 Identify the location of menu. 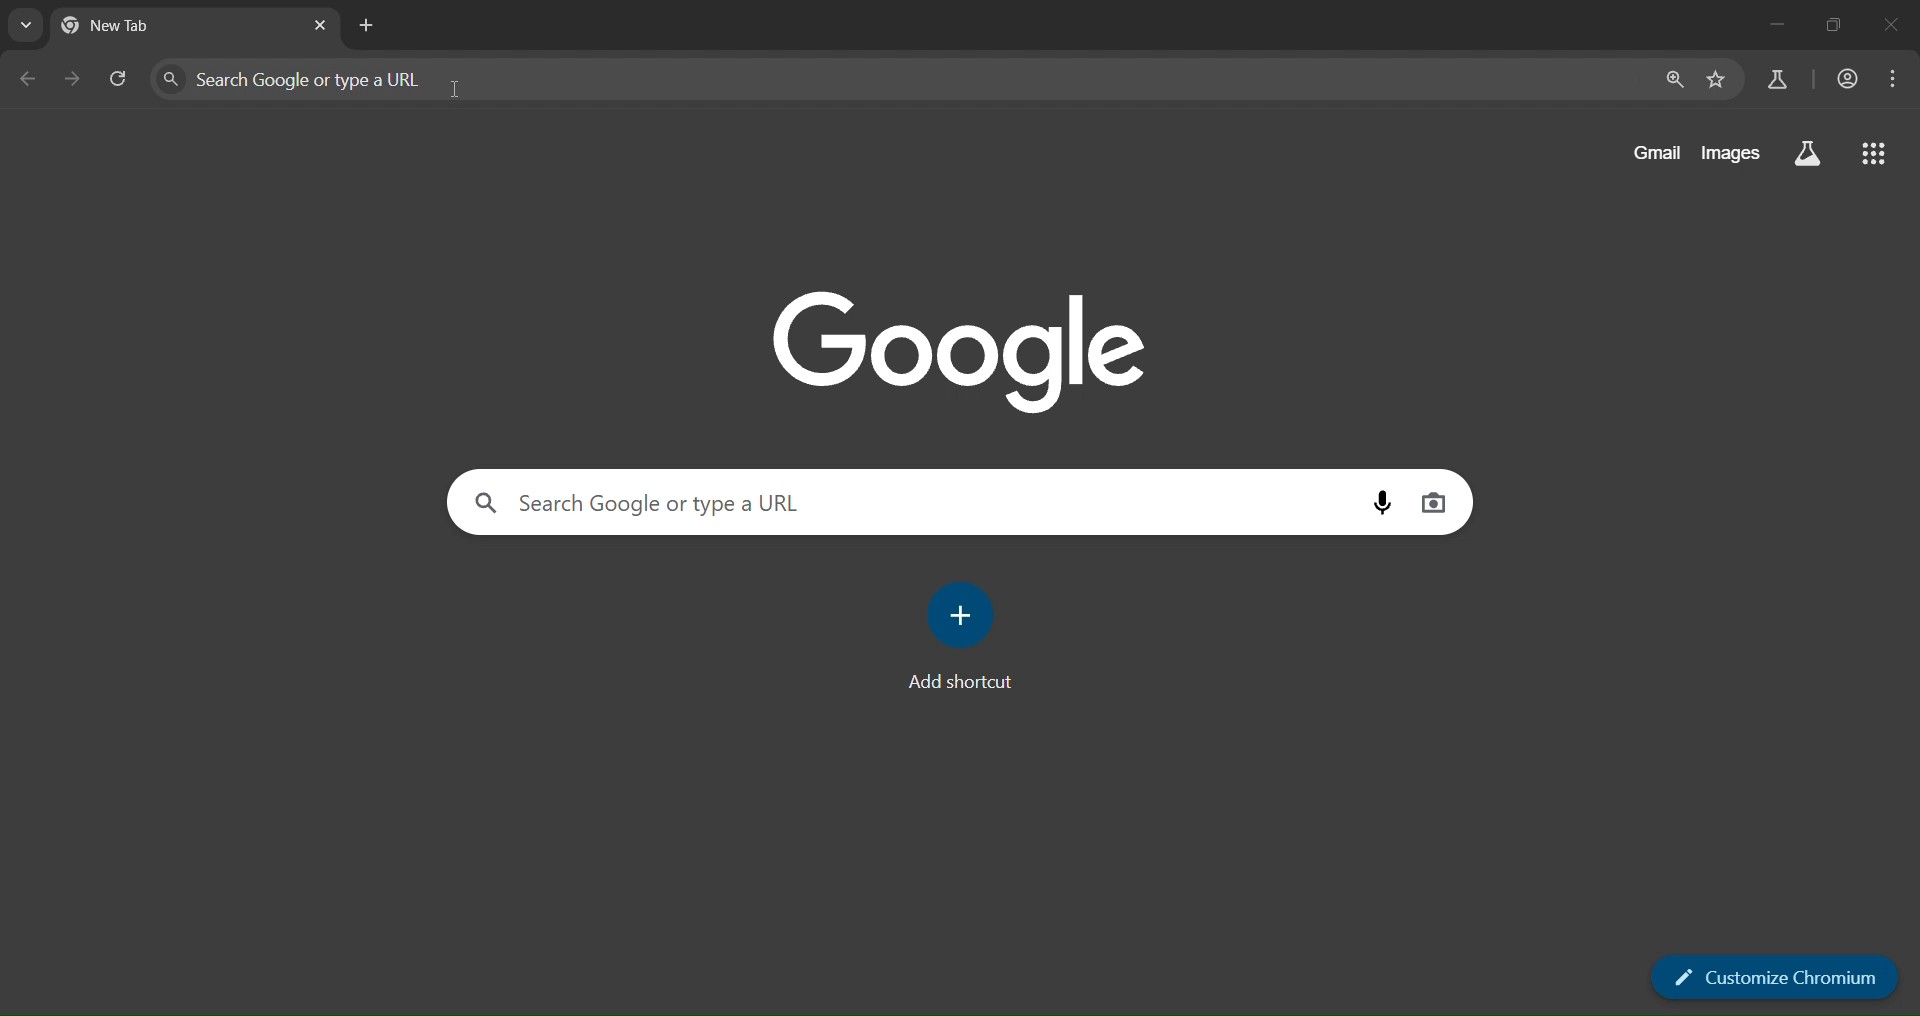
(1891, 78).